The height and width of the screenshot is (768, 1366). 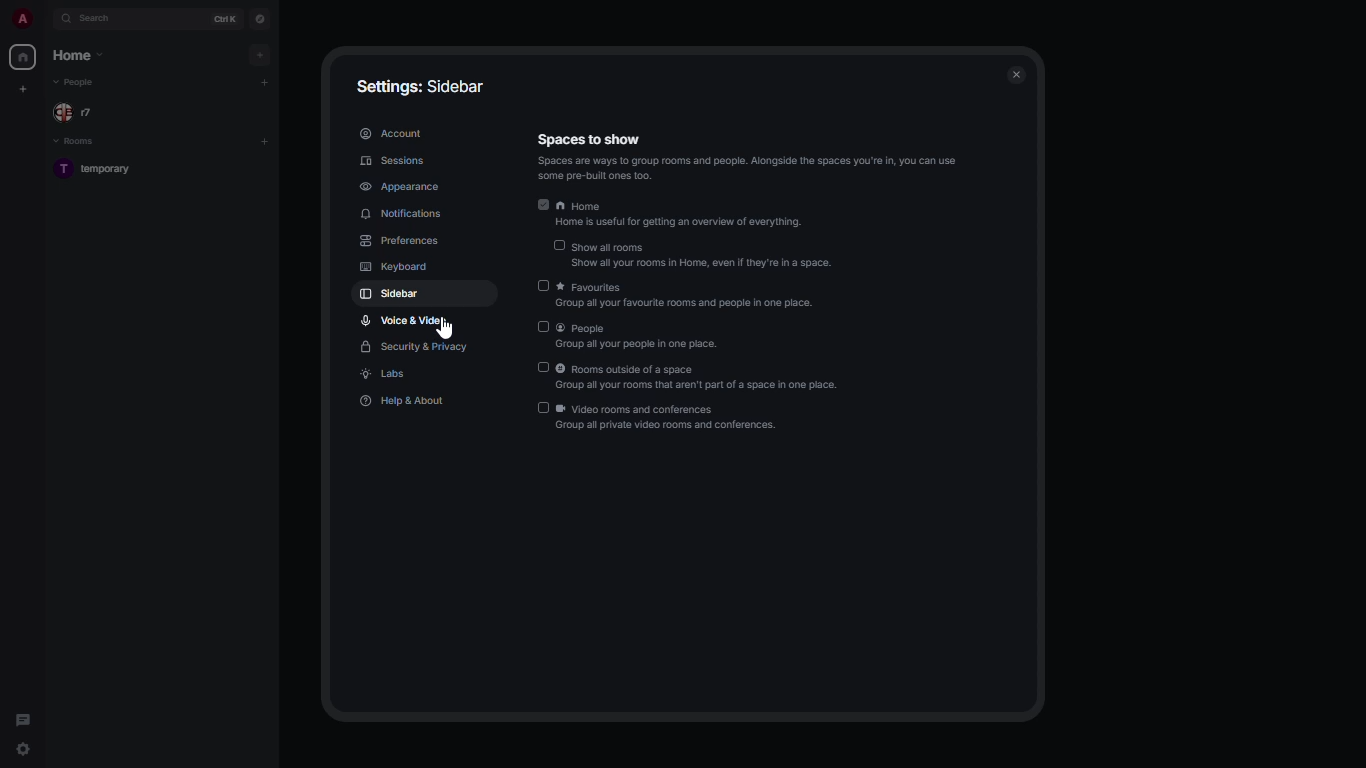 What do you see at coordinates (422, 84) in the screenshot?
I see `settings: sidebar` at bounding box center [422, 84].